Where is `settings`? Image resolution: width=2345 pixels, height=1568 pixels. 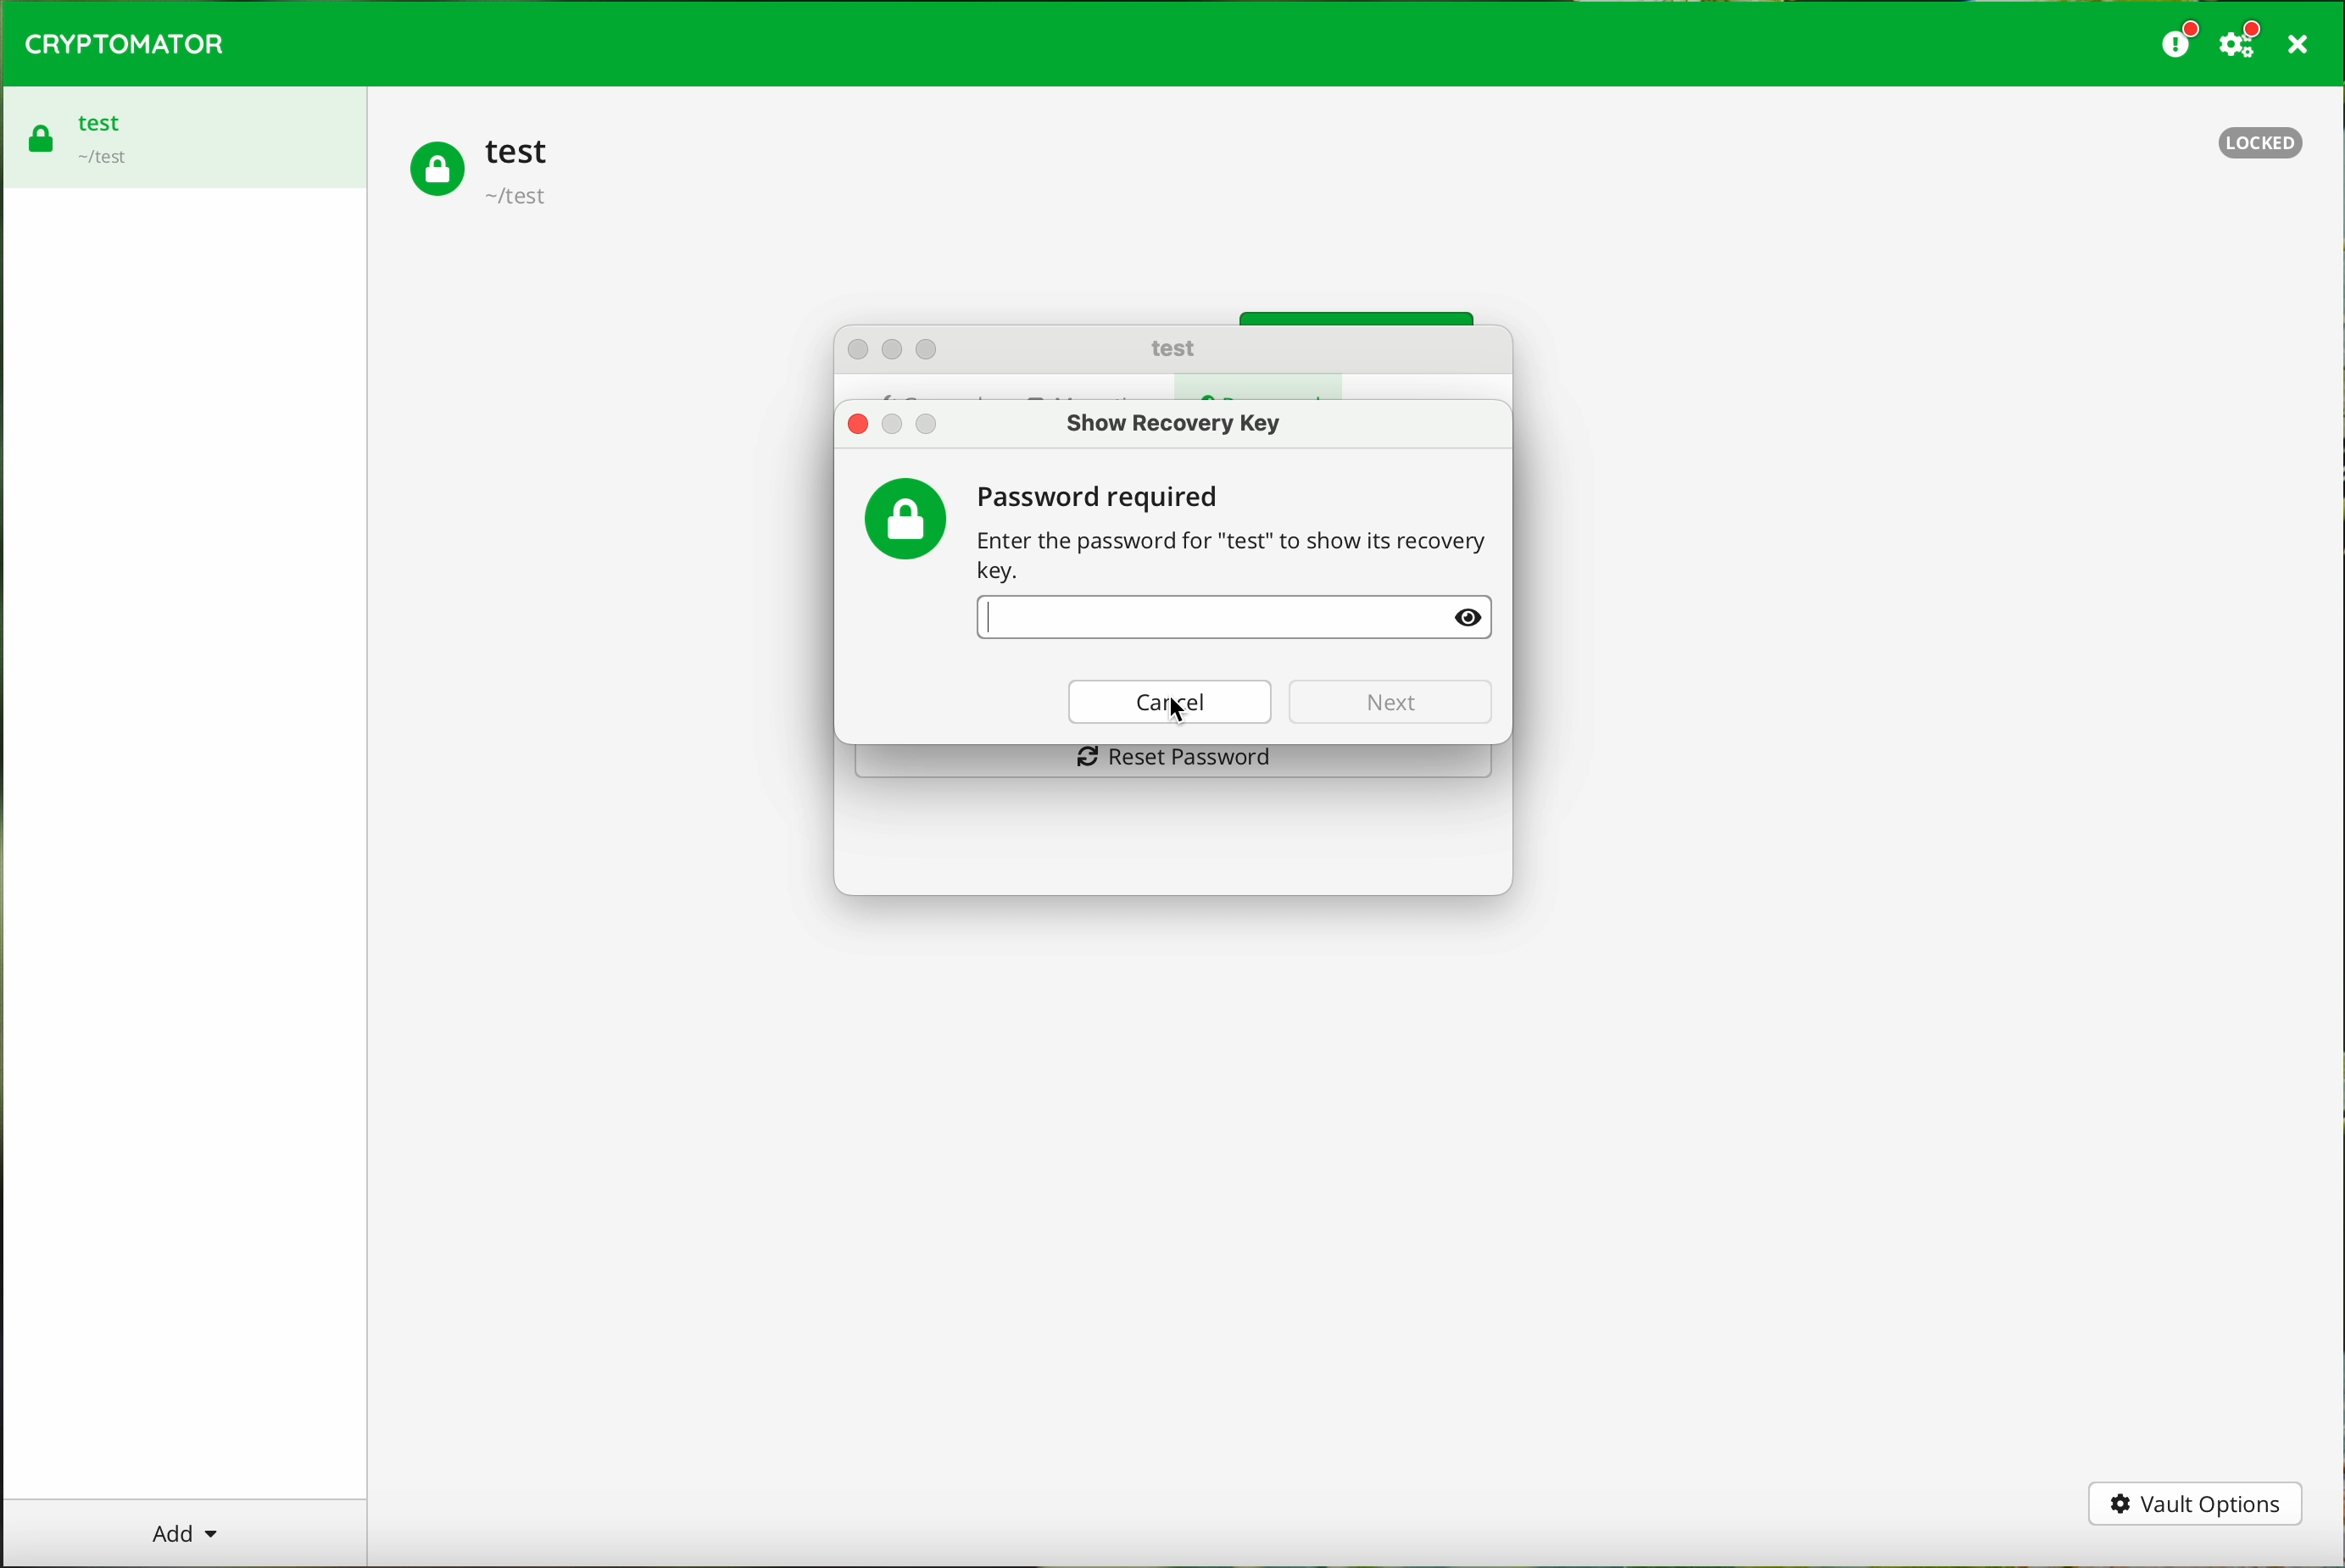 settings is located at coordinates (2244, 41).